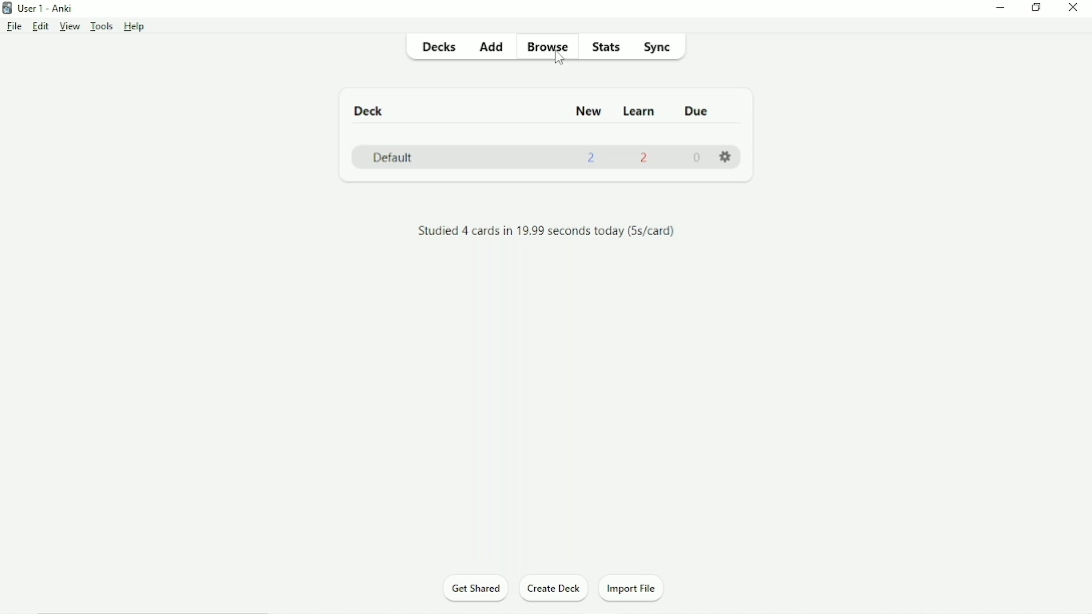 This screenshot has height=614, width=1092. I want to click on Restore down, so click(1037, 8).